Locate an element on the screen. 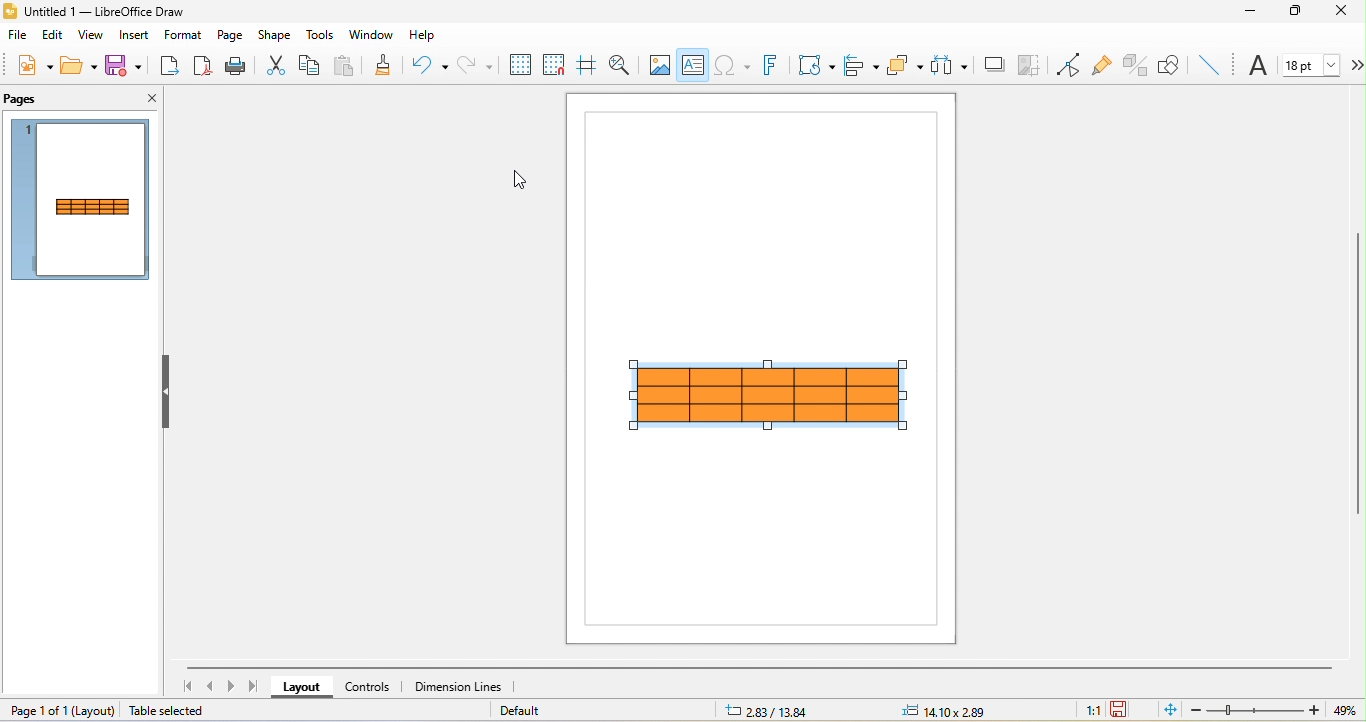  close is located at coordinates (1347, 12).